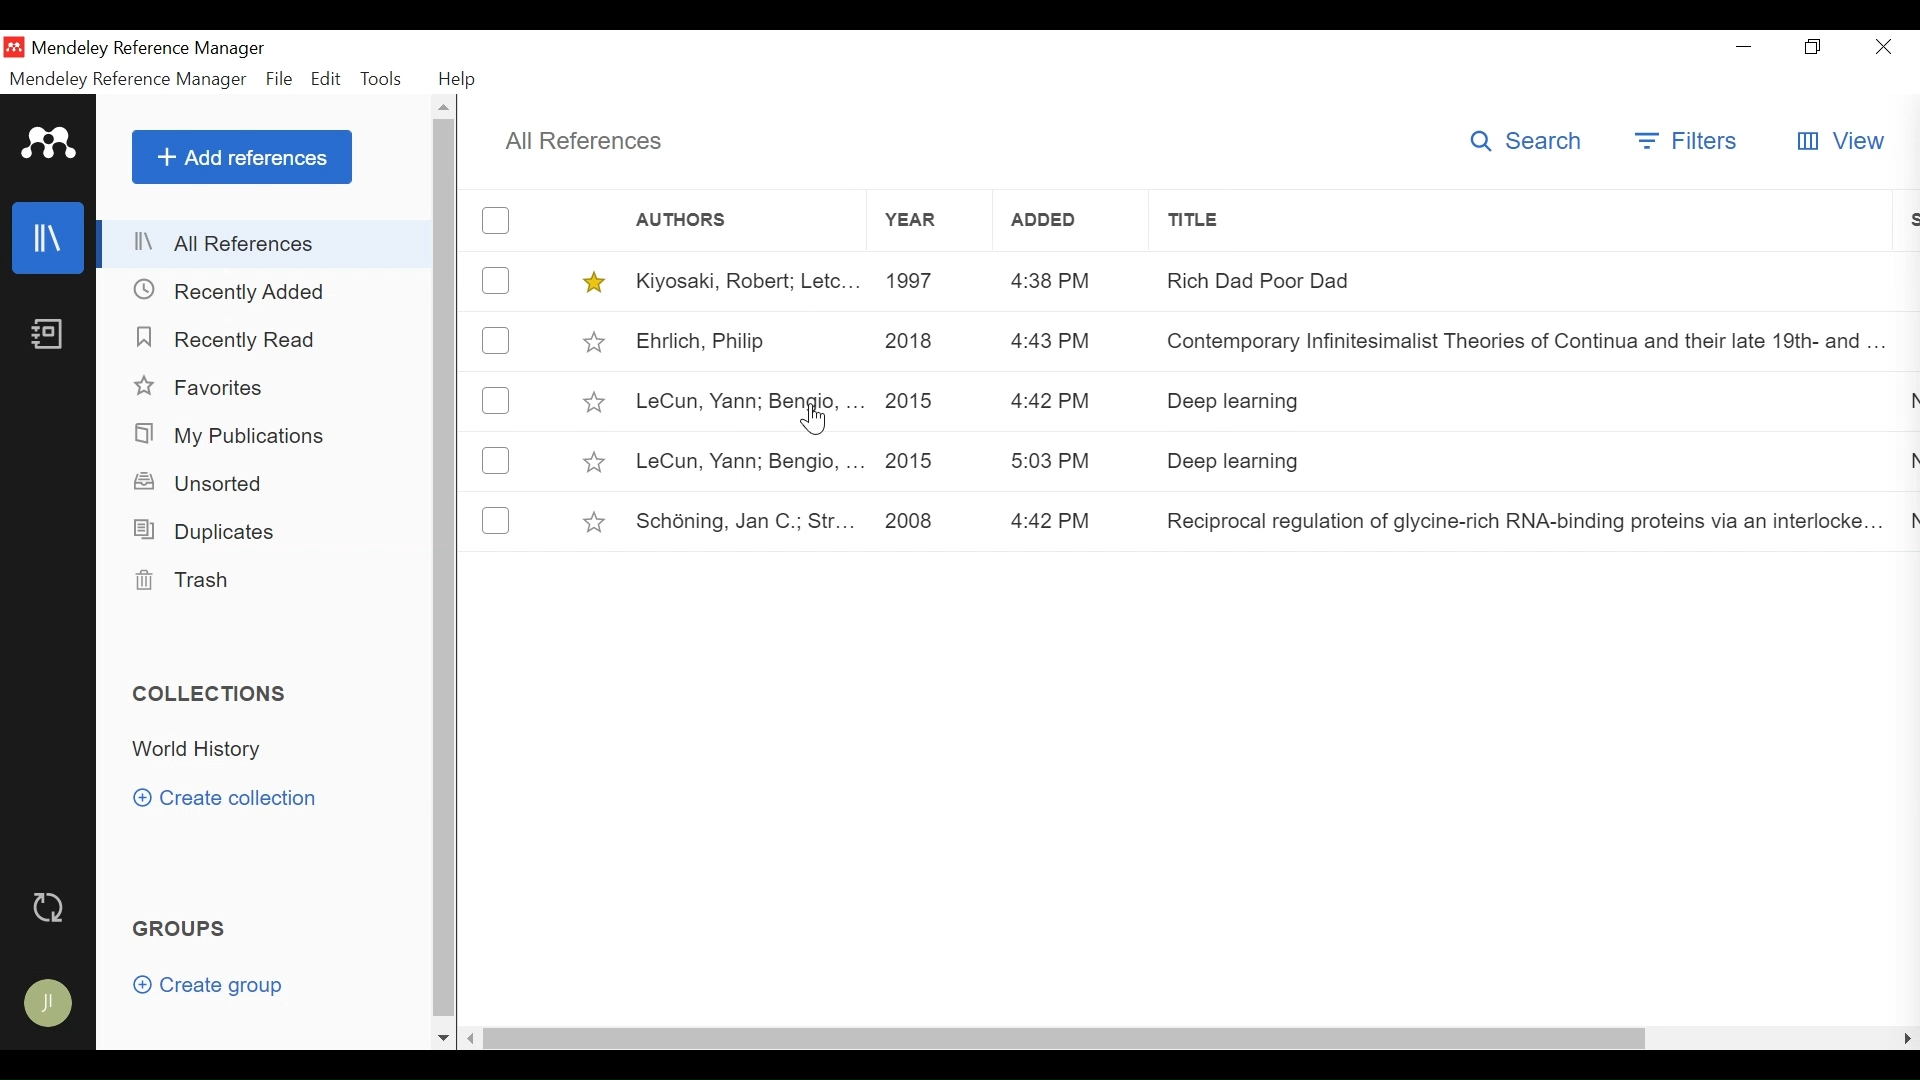  Describe the element at coordinates (1907, 1038) in the screenshot. I see `Scroll Right` at that location.